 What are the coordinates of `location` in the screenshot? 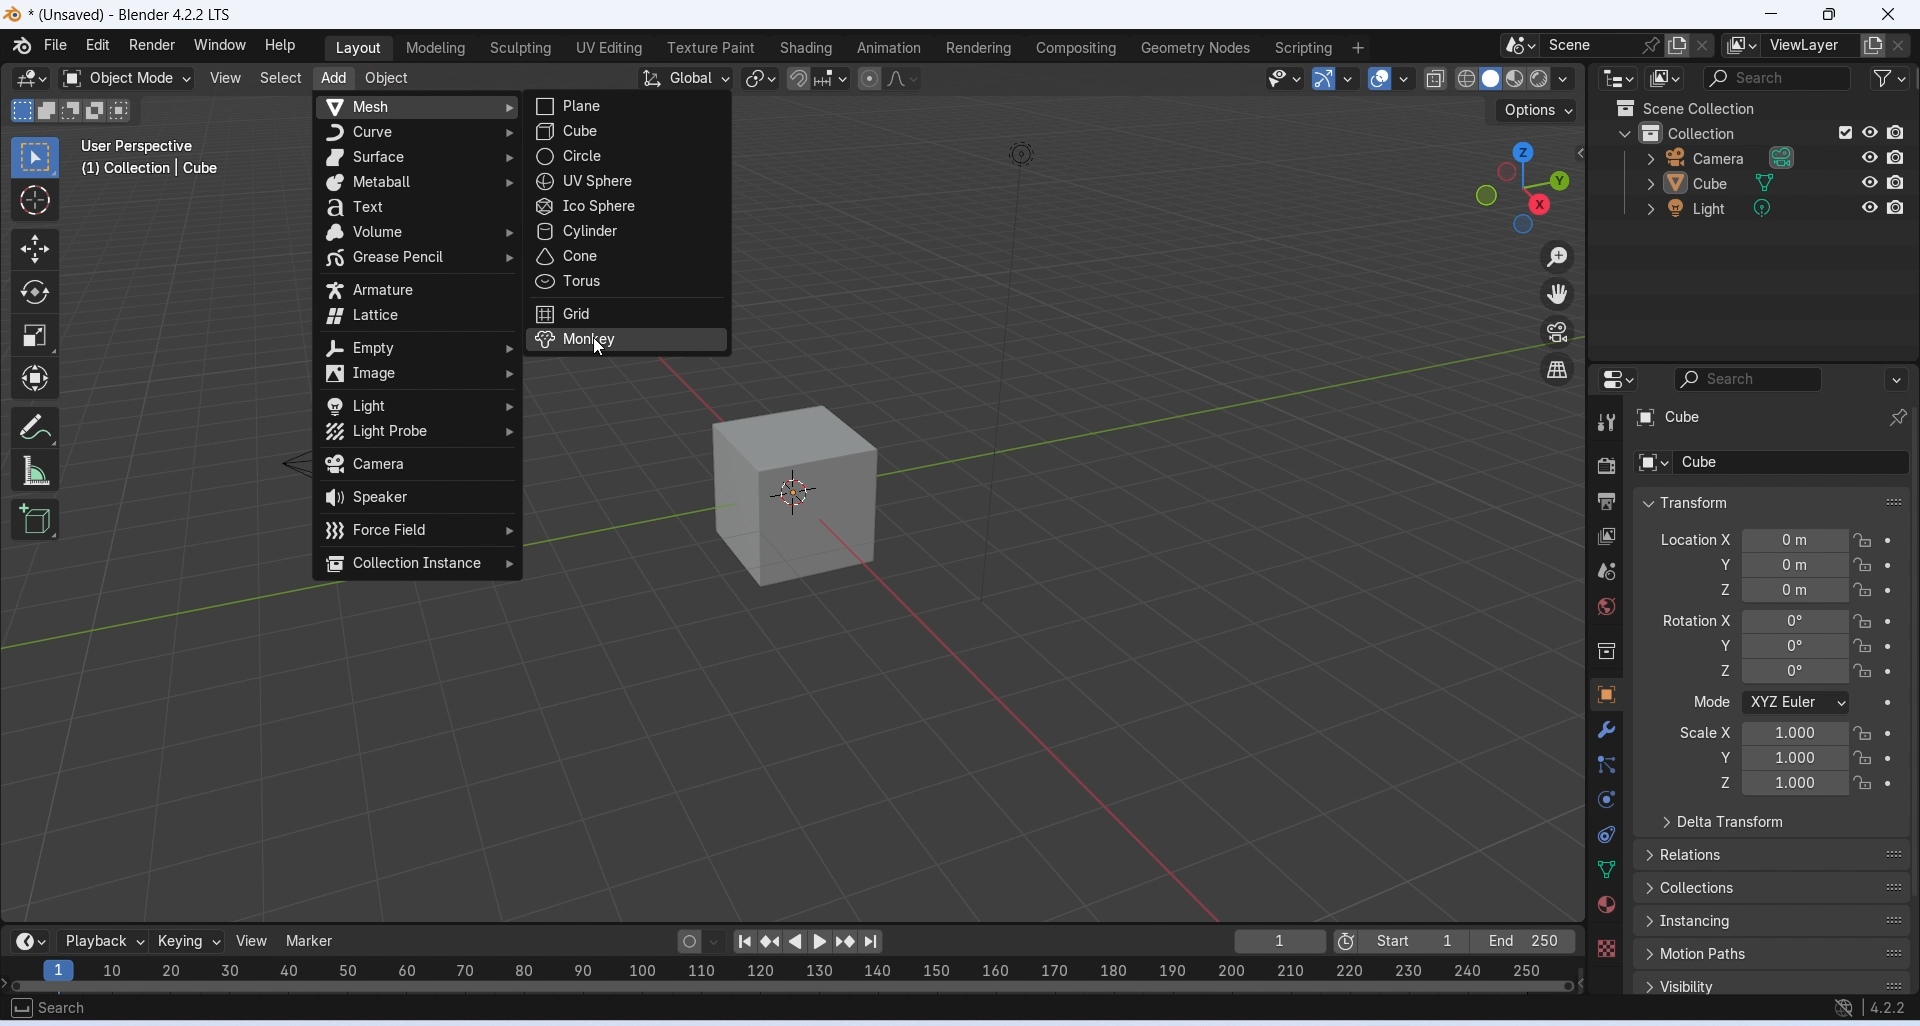 It's located at (1796, 565).